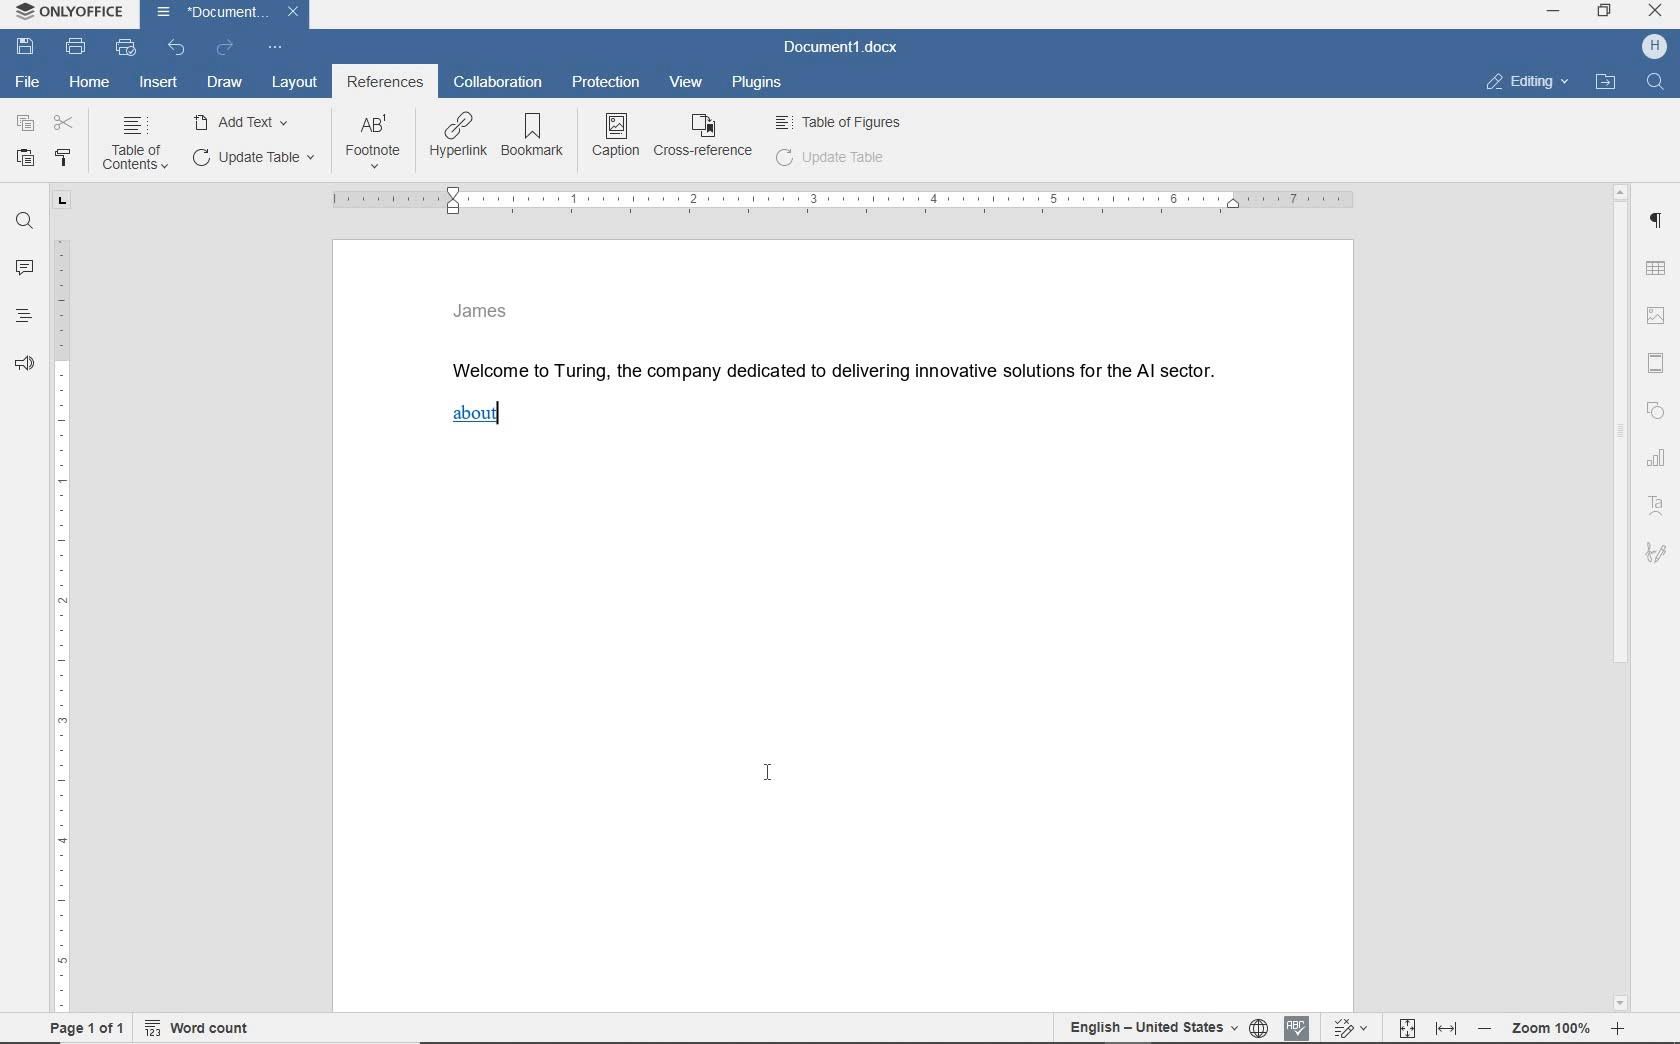 This screenshot has height=1044, width=1680. I want to click on print file, so click(77, 48).